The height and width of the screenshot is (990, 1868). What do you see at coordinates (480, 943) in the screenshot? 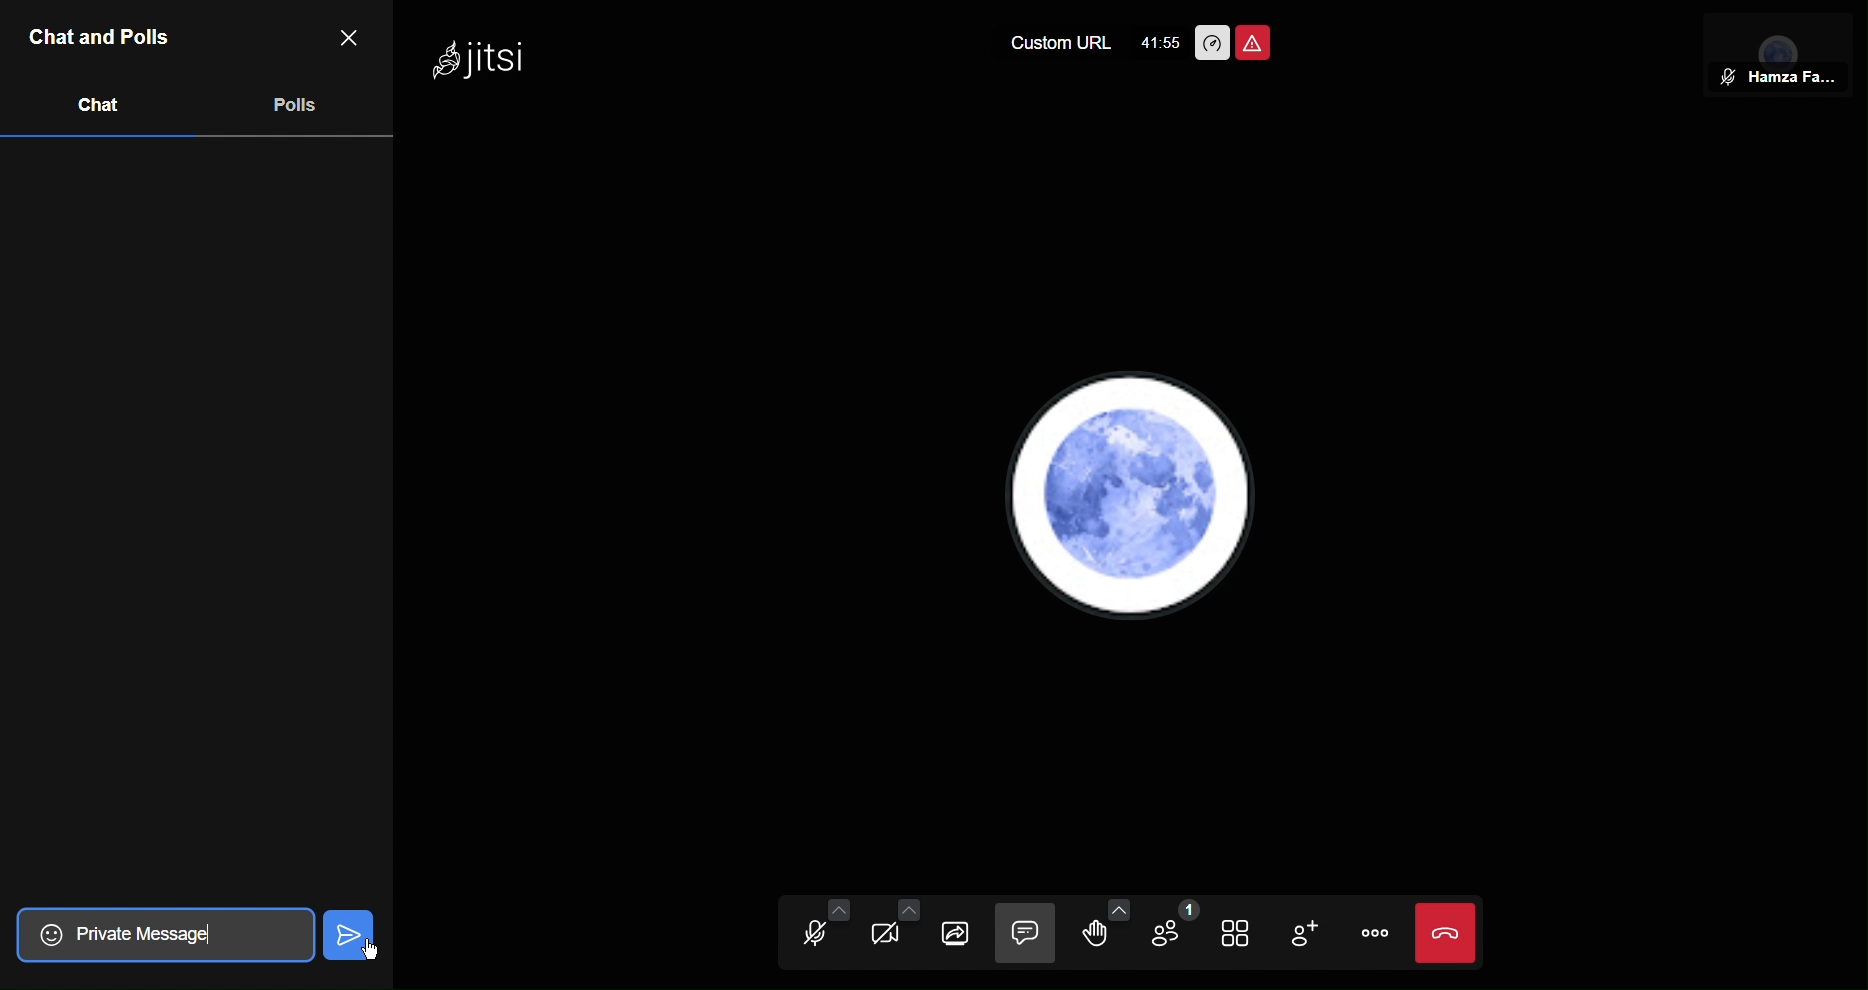
I see `Cursor` at bounding box center [480, 943].